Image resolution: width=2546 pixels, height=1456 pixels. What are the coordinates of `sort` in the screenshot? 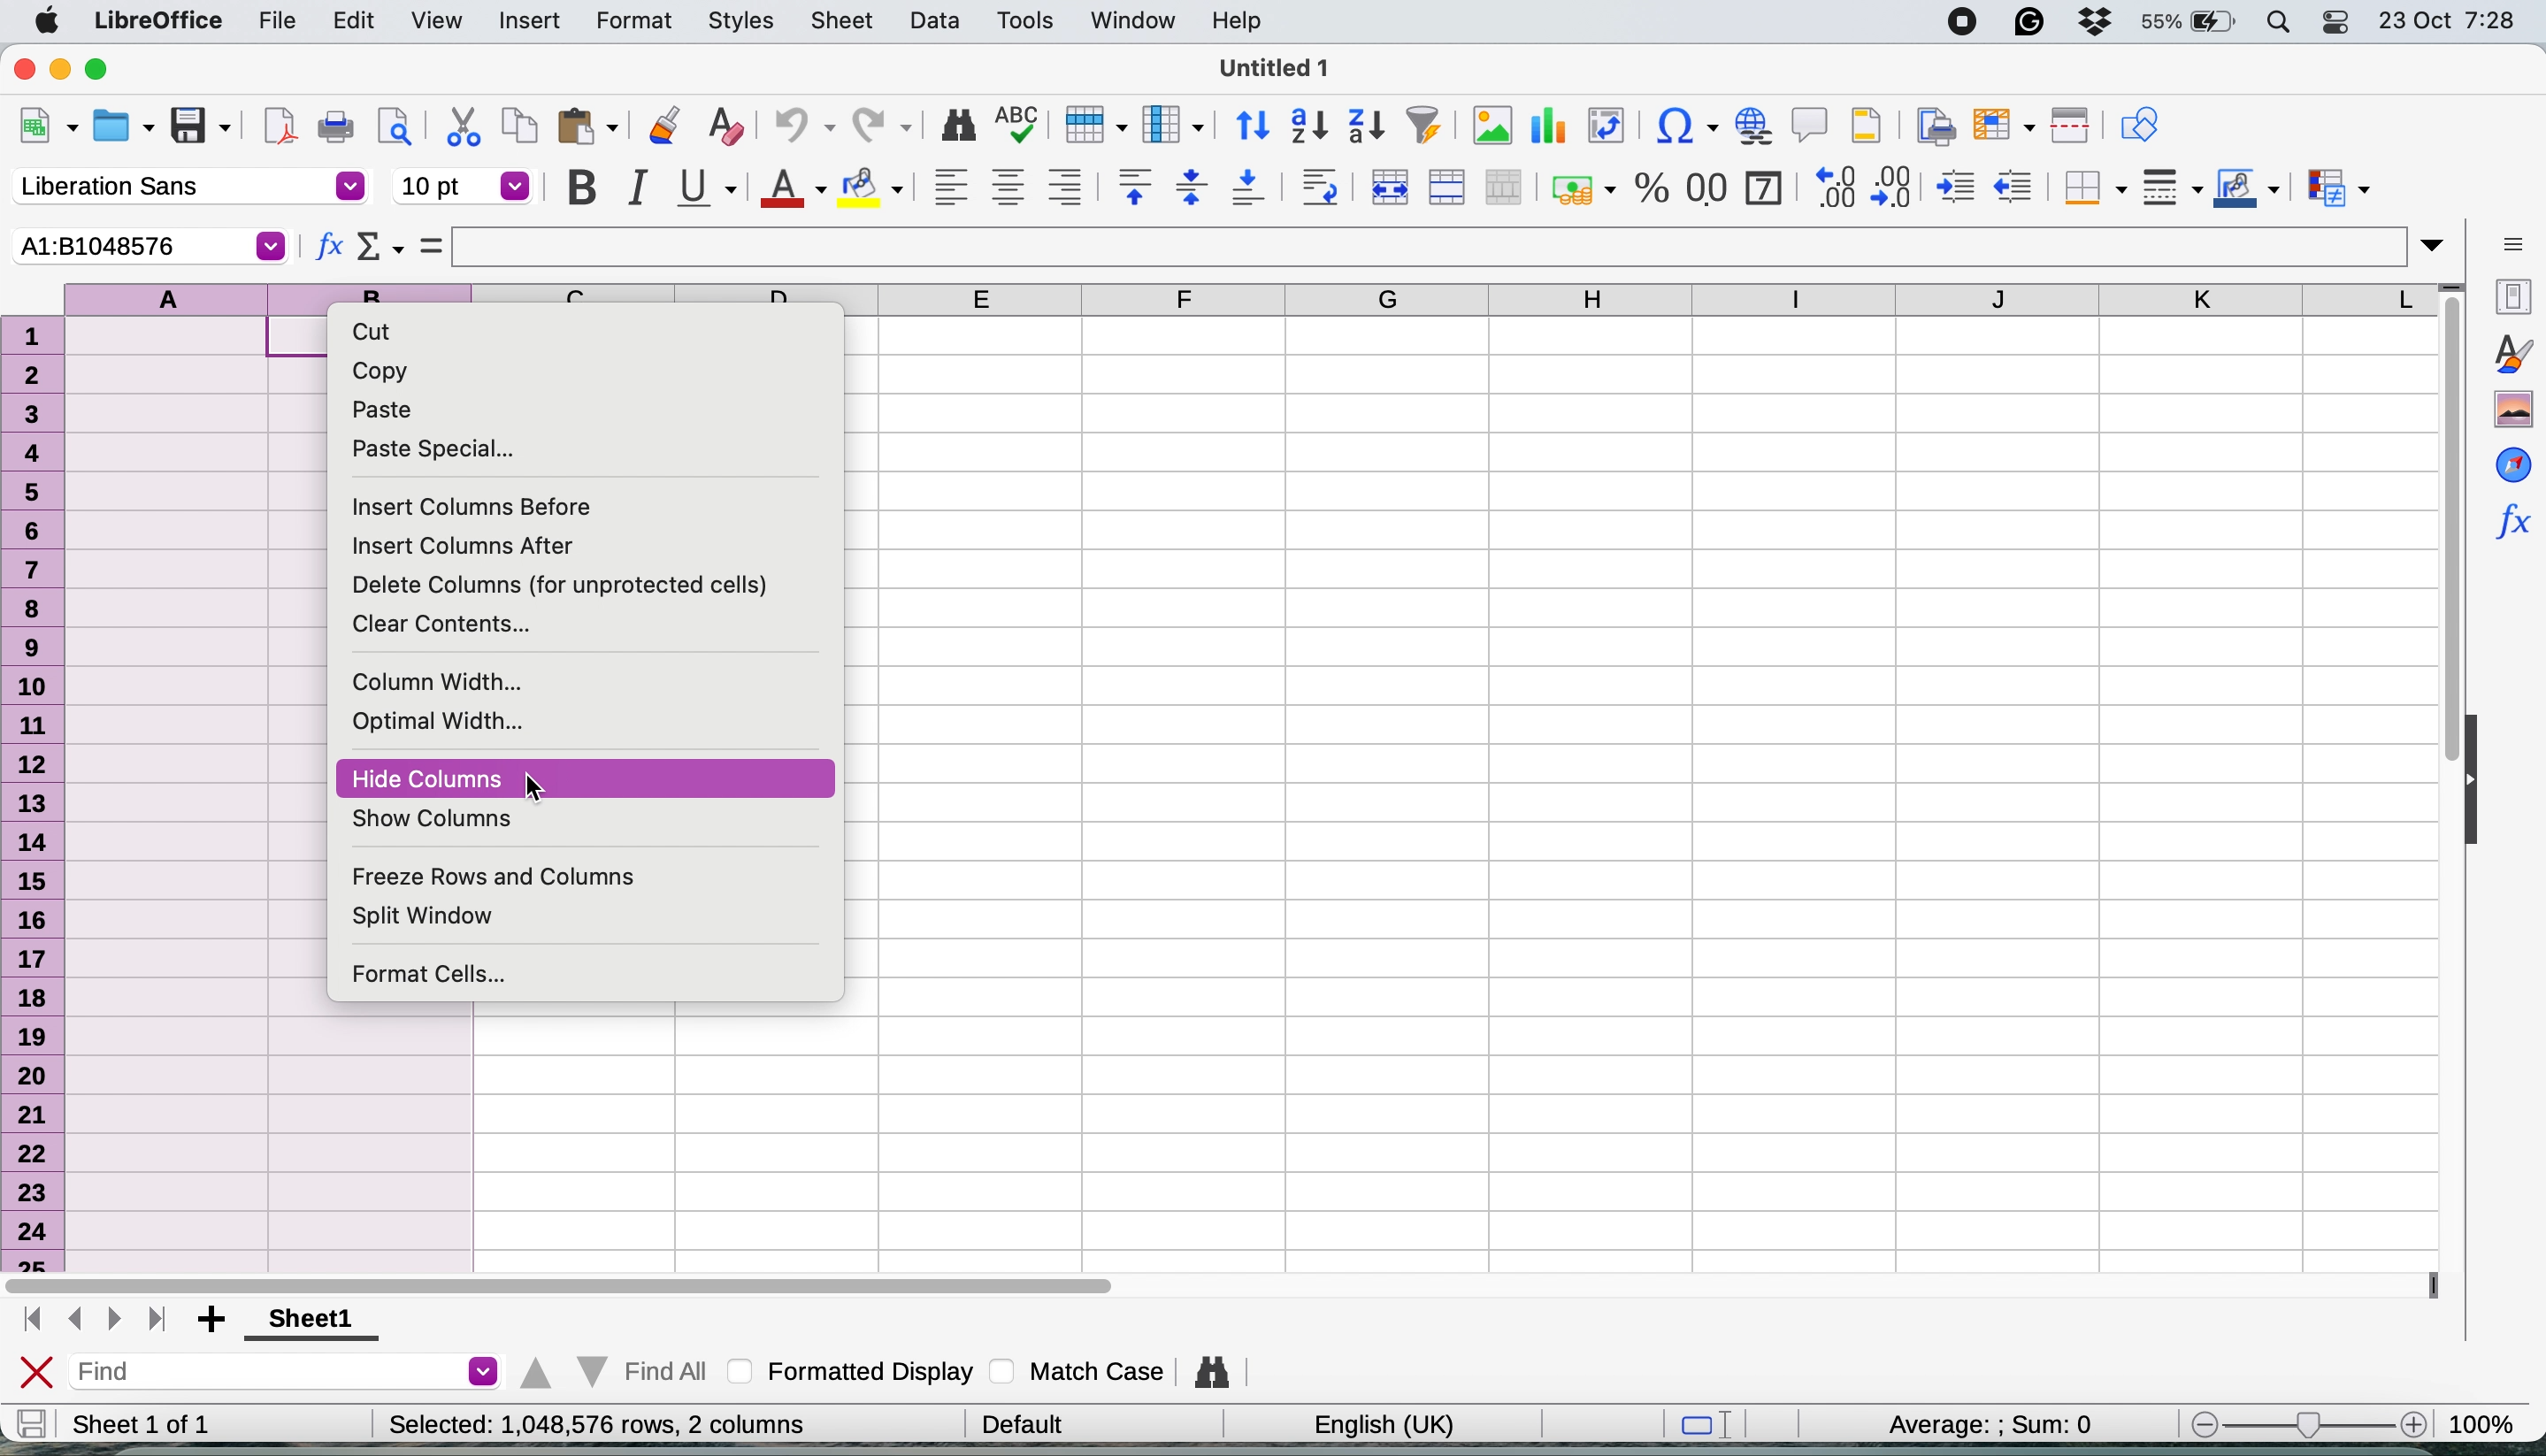 It's located at (1247, 125).